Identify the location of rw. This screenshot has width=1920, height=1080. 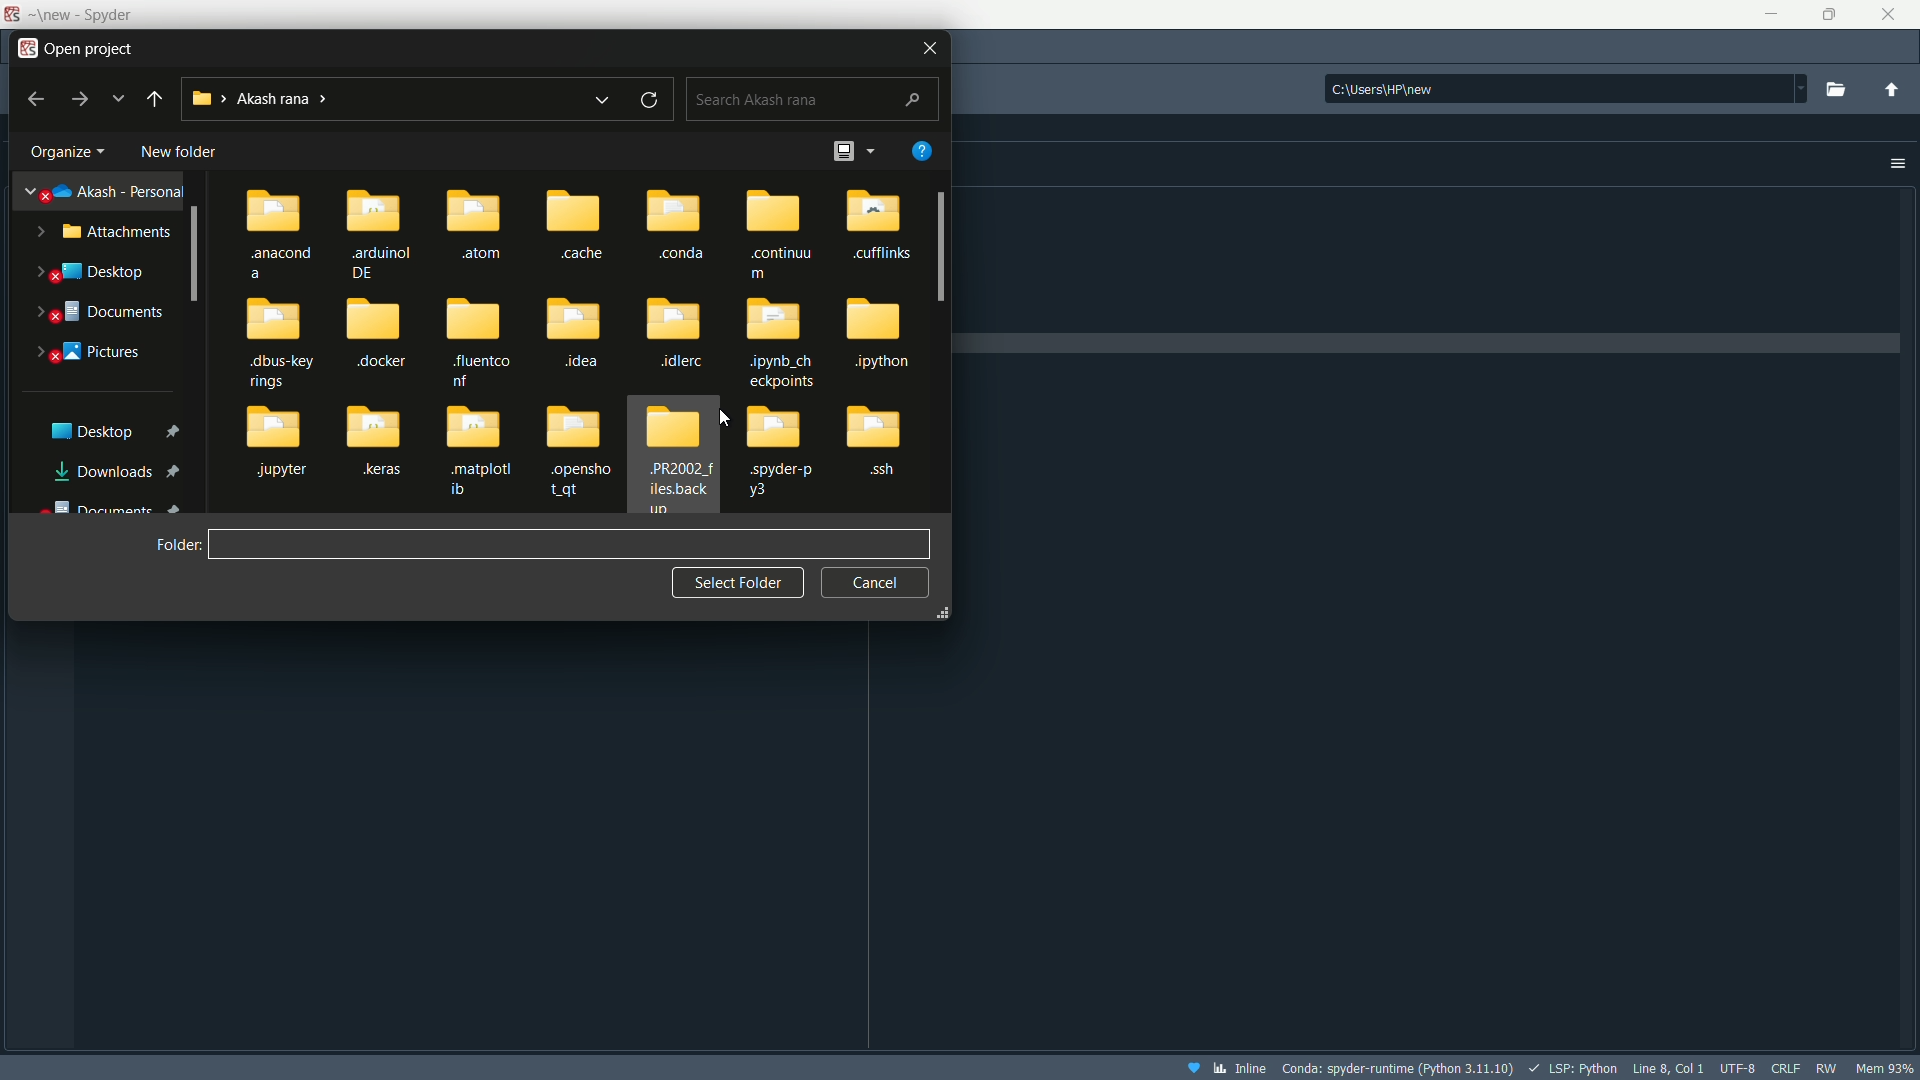
(1826, 1068).